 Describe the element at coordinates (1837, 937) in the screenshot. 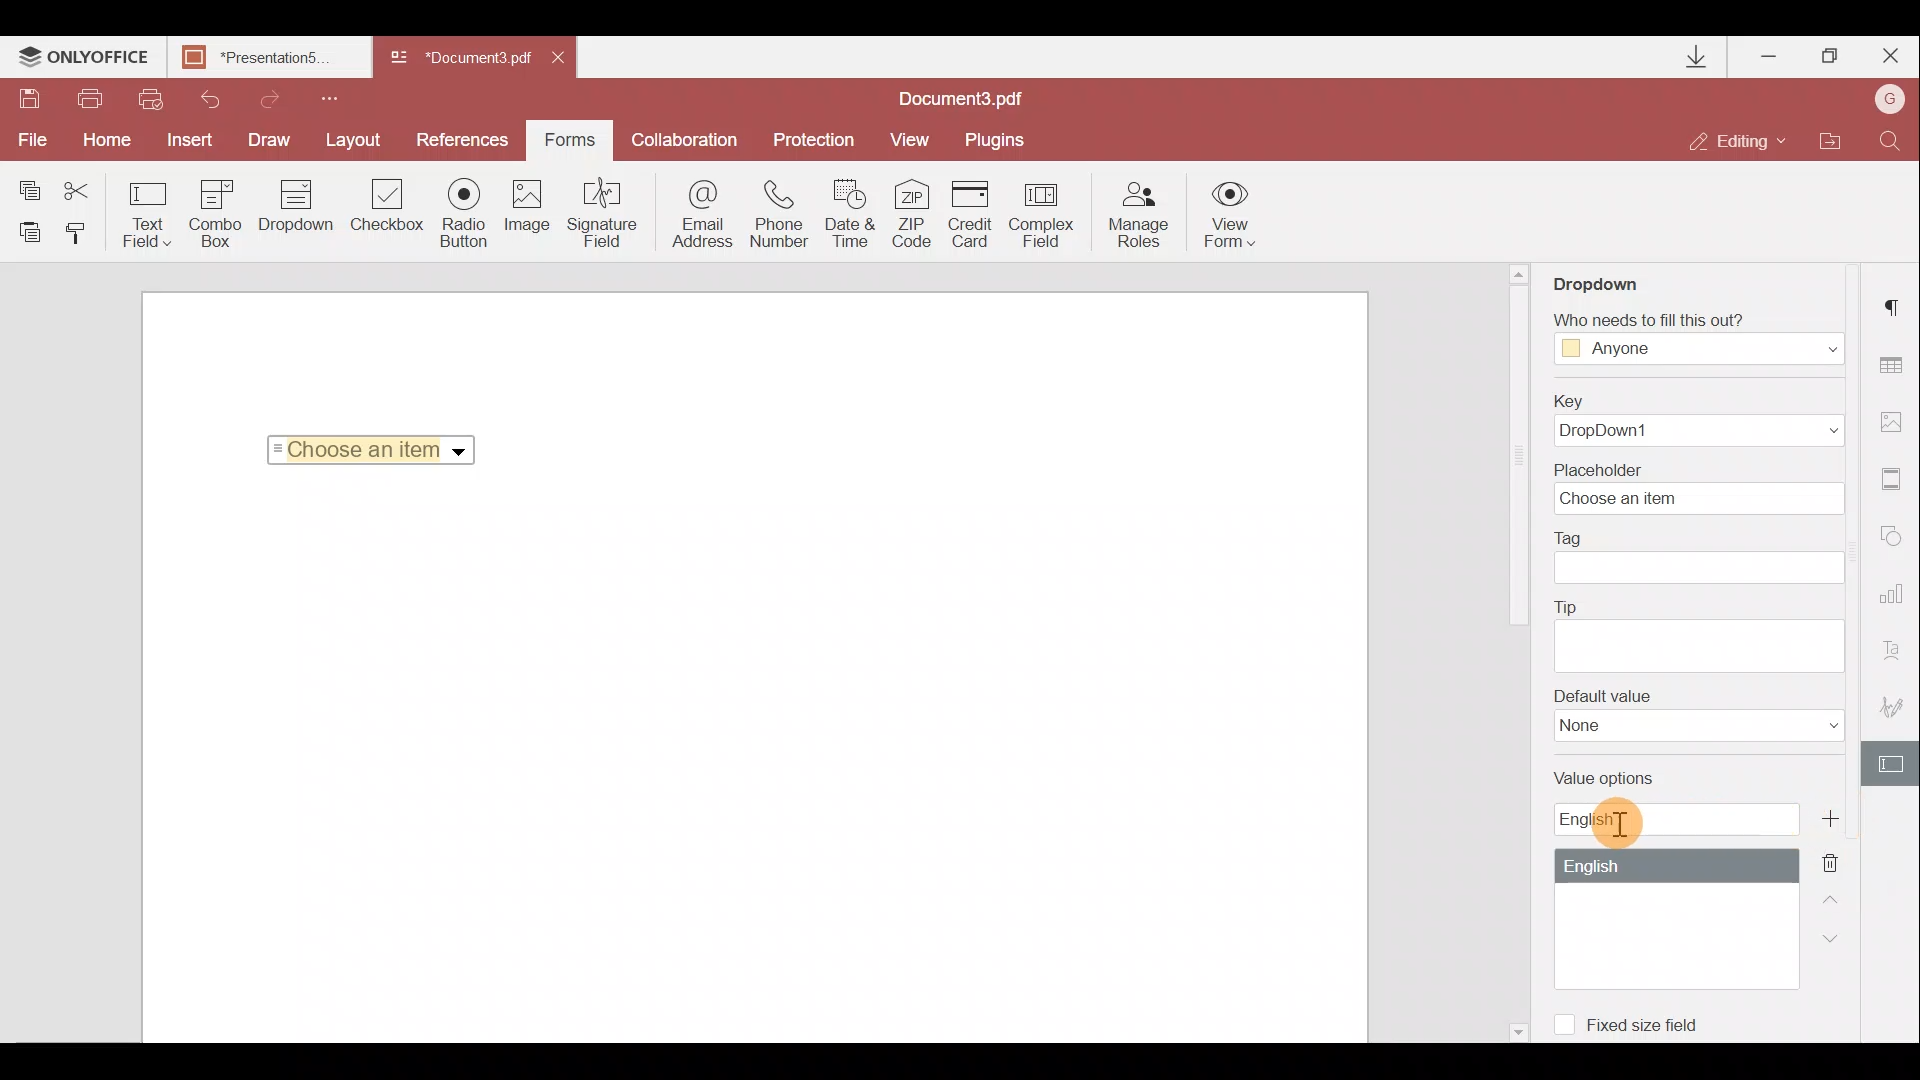

I see `Down` at that location.